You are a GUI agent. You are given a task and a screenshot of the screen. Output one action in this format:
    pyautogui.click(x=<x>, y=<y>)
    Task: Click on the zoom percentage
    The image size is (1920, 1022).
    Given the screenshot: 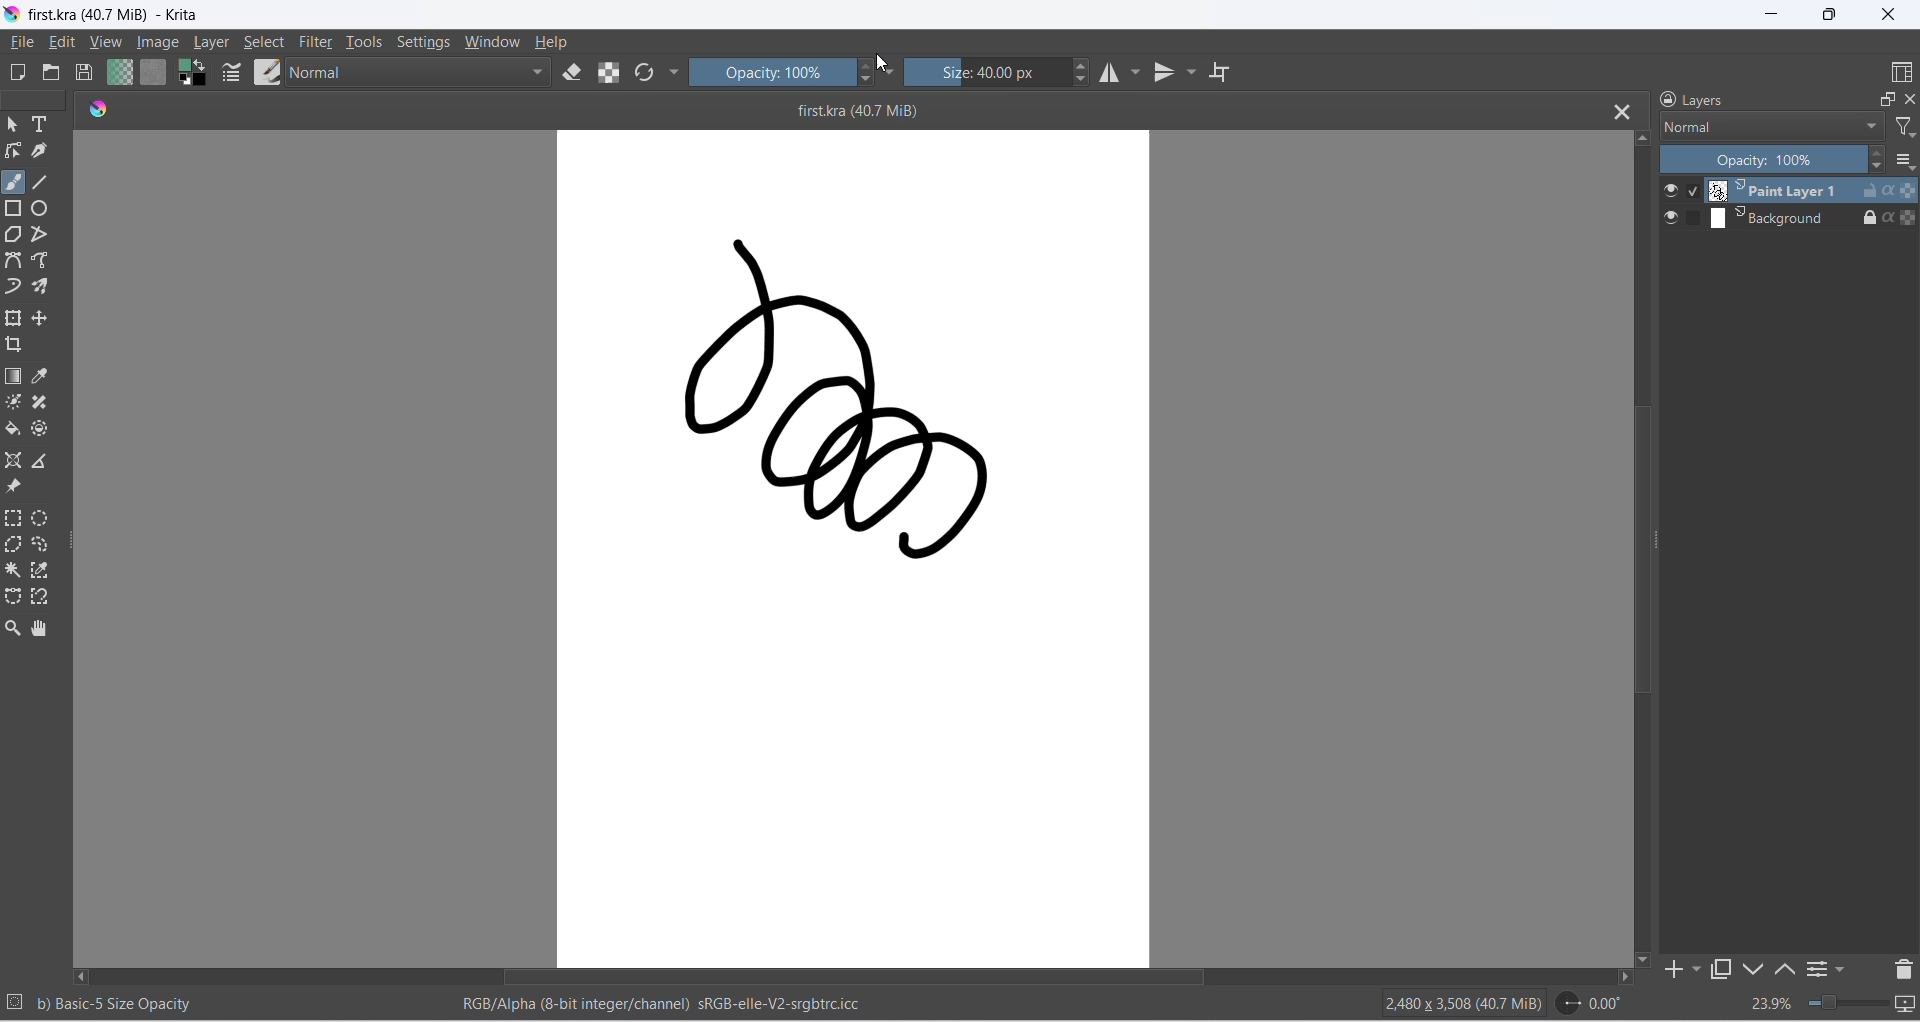 What is the action you would take?
    pyautogui.click(x=1772, y=1003)
    